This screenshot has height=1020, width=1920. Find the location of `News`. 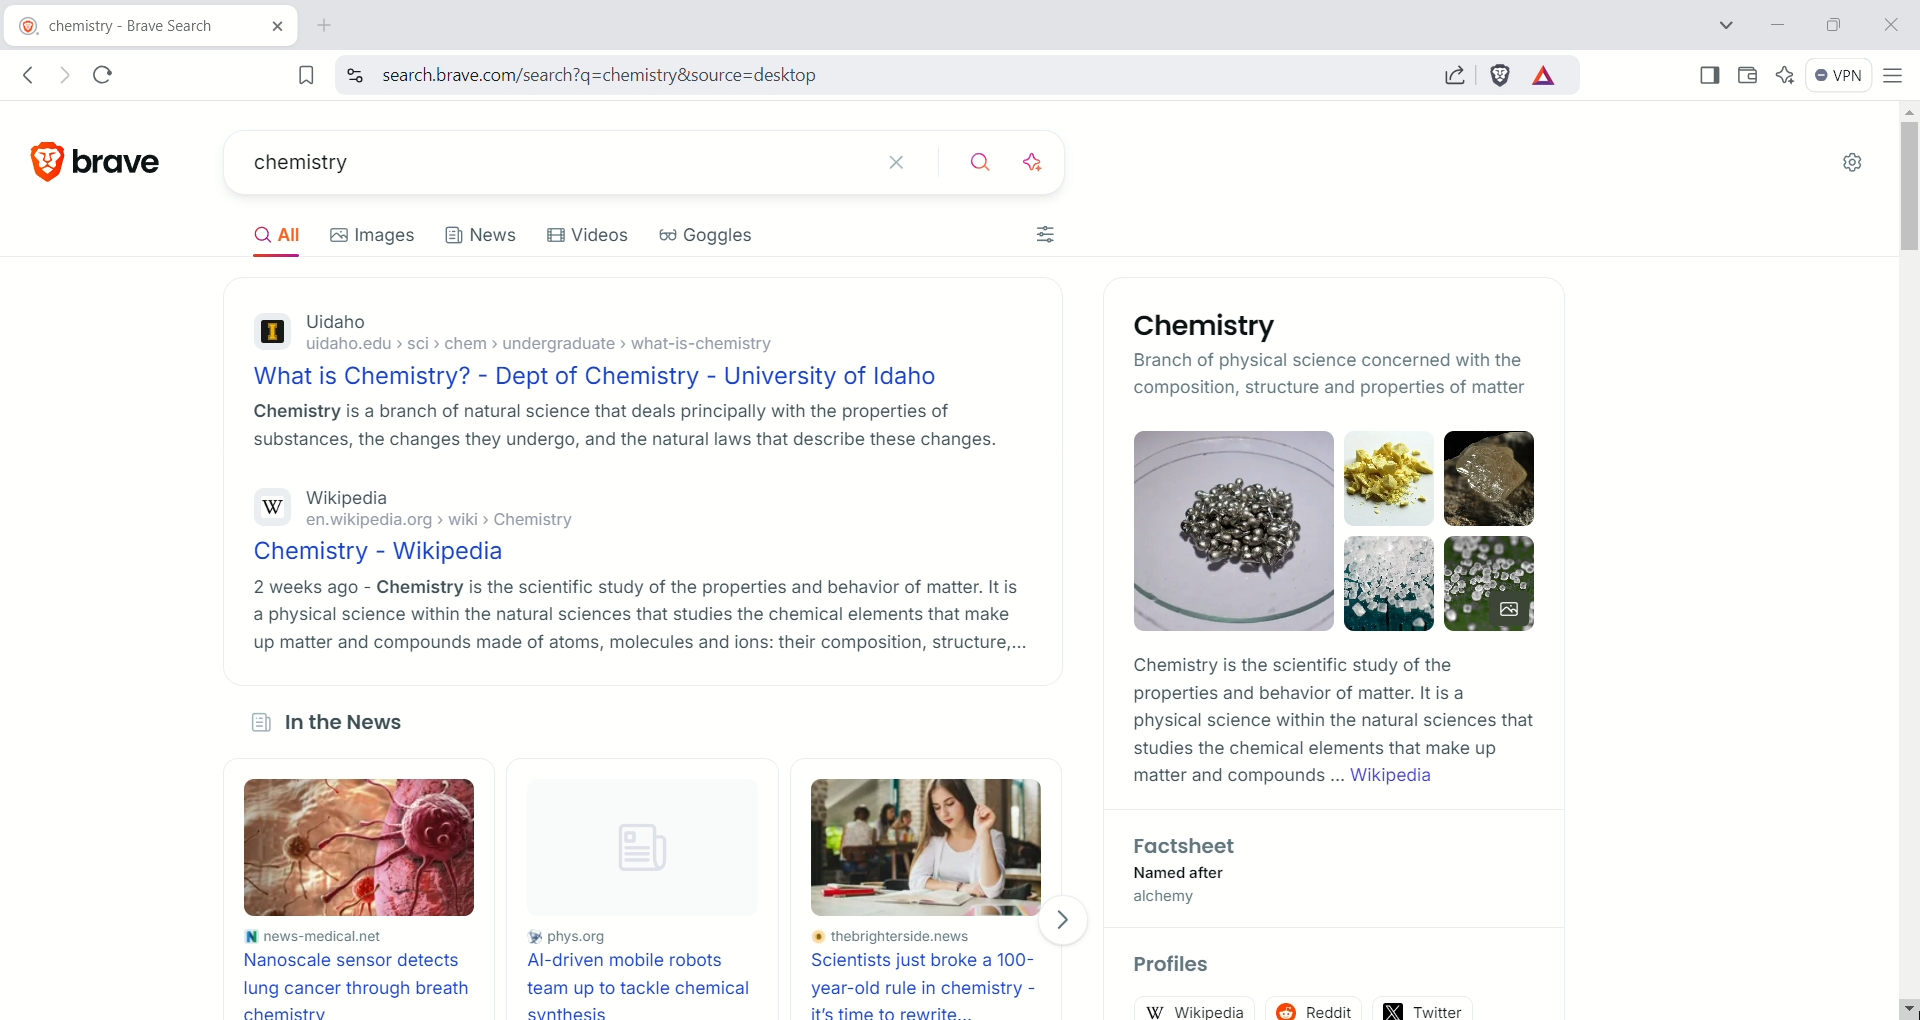

News is located at coordinates (482, 241).